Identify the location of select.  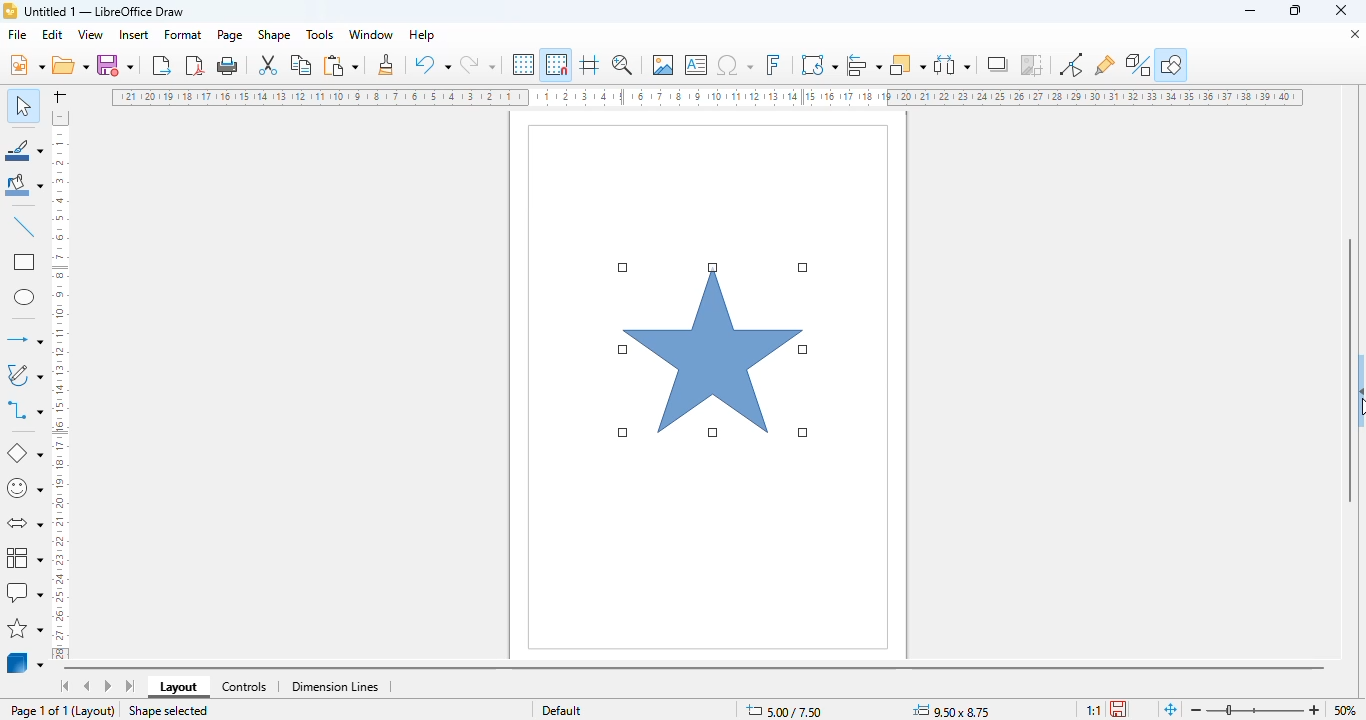
(24, 105).